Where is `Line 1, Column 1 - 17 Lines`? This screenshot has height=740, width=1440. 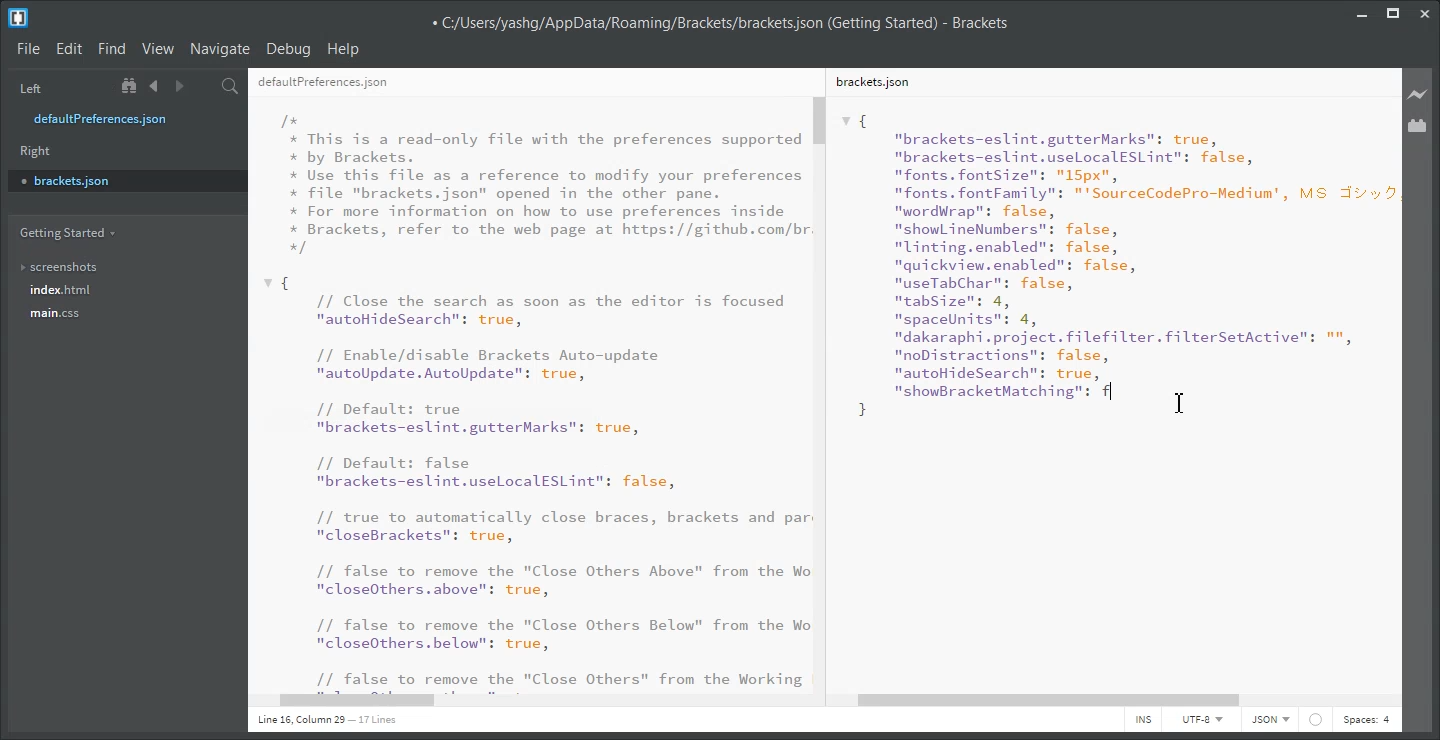
Line 1, Column 1 - 17 Lines is located at coordinates (324, 721).